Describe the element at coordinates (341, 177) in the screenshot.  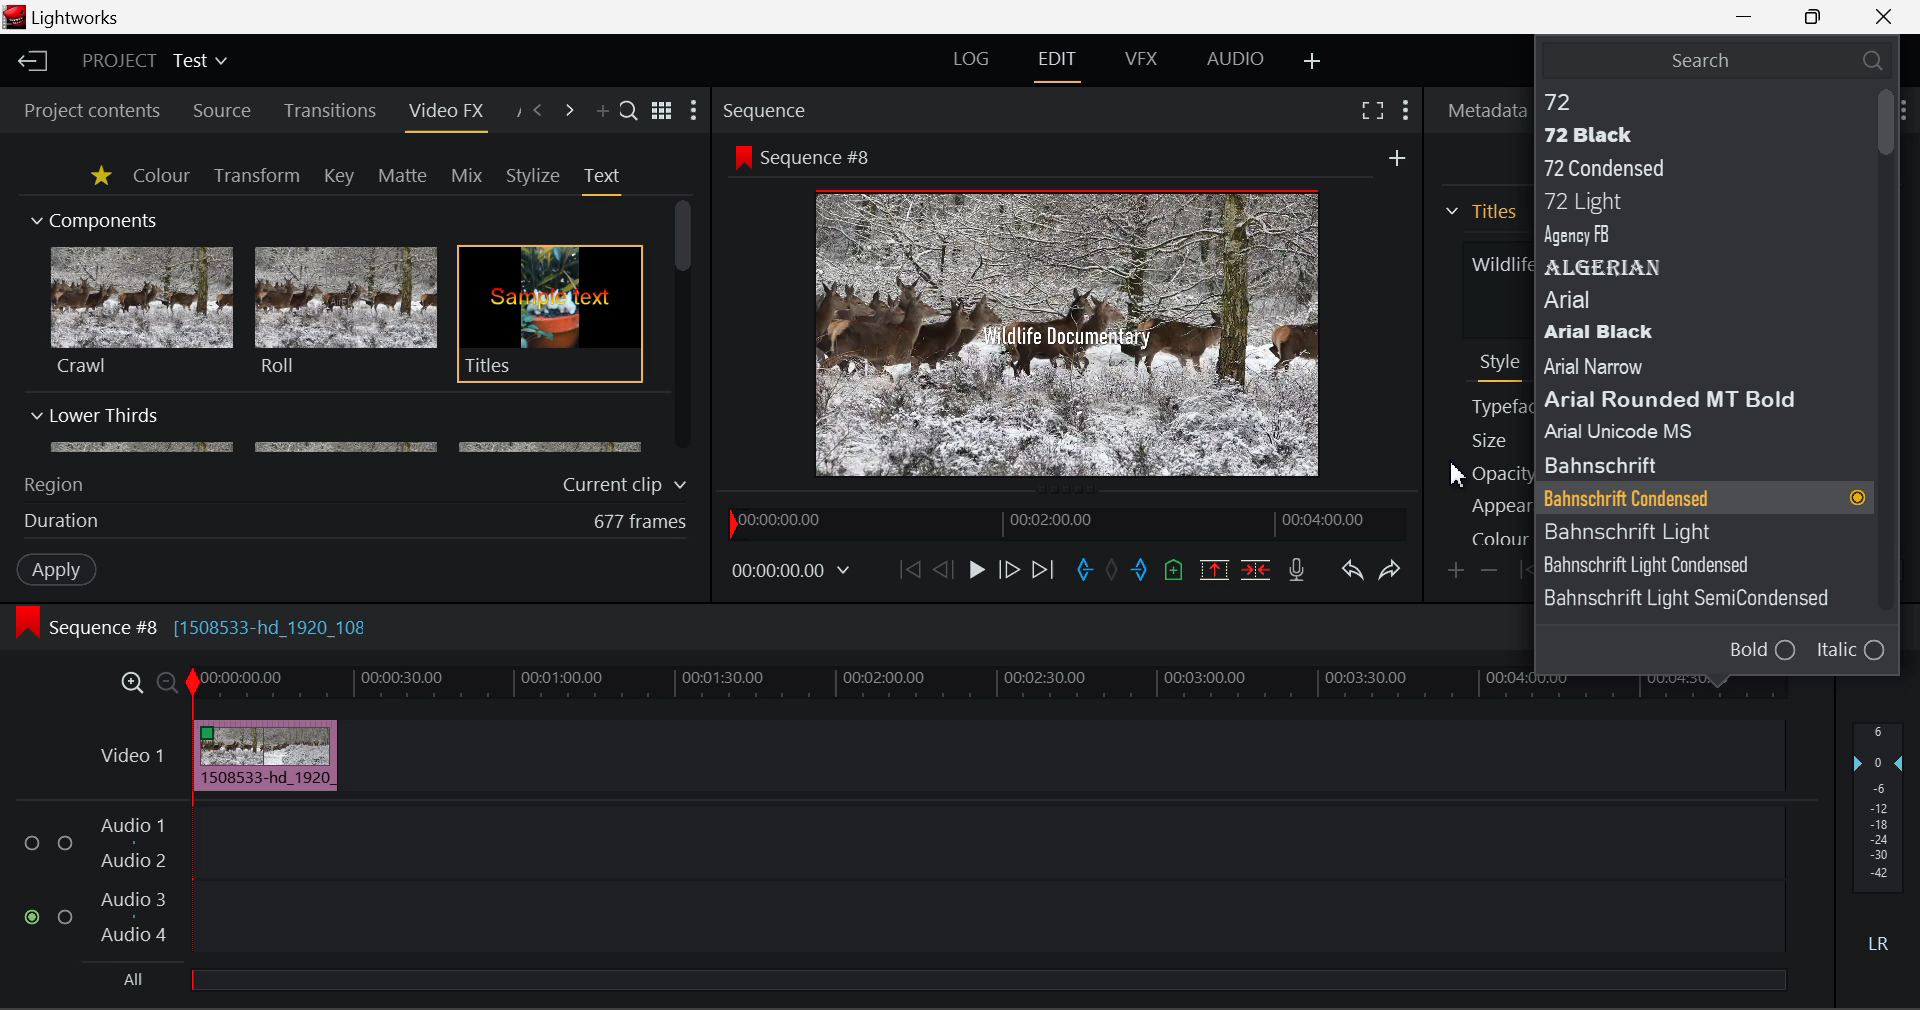
I see `Key` at that location.